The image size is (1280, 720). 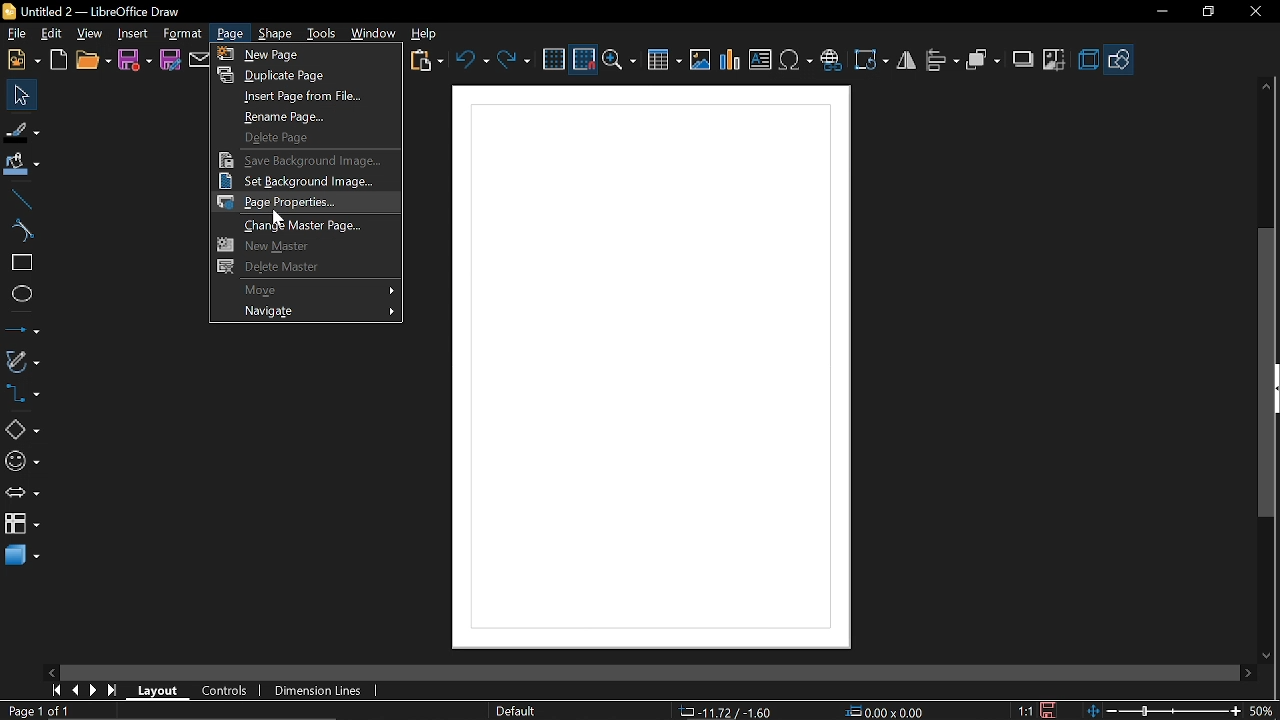 I want to click on Move, so click(x=302, y=290).